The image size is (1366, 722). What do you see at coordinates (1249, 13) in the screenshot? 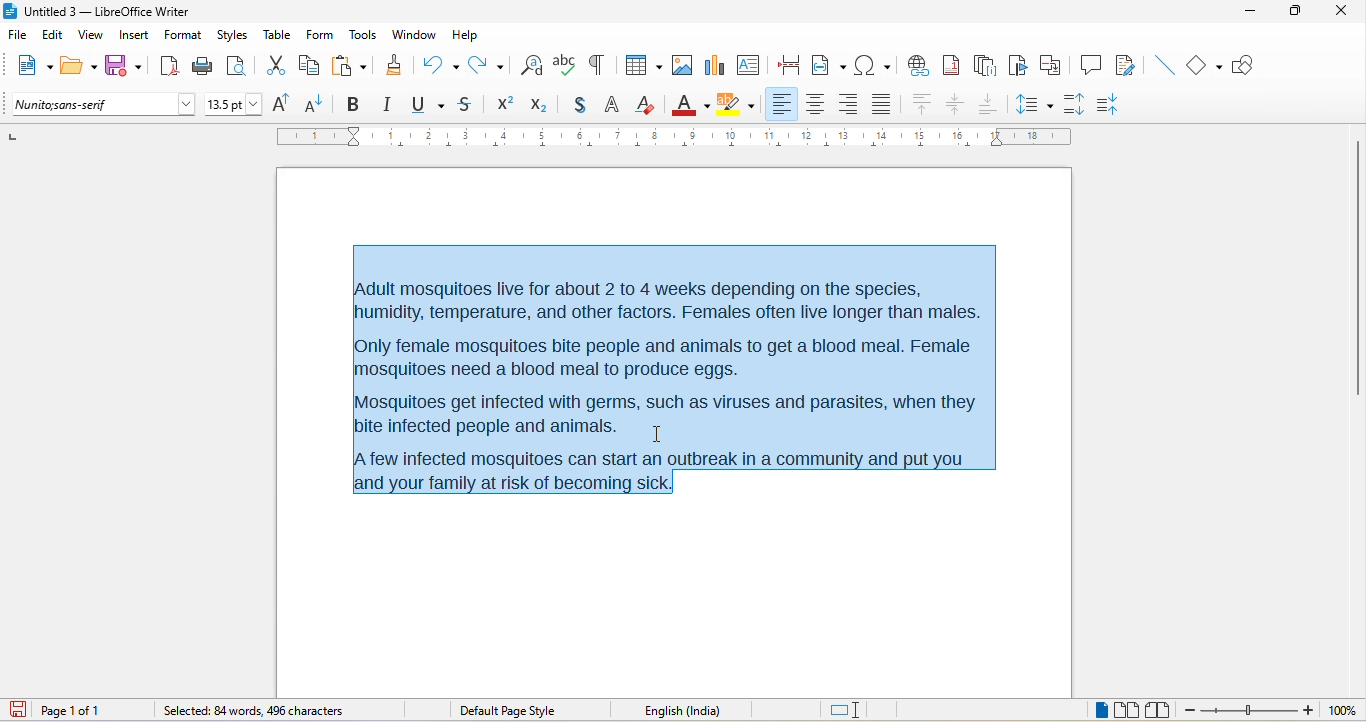
I see `minimize` at bounding box center [1249, 13].